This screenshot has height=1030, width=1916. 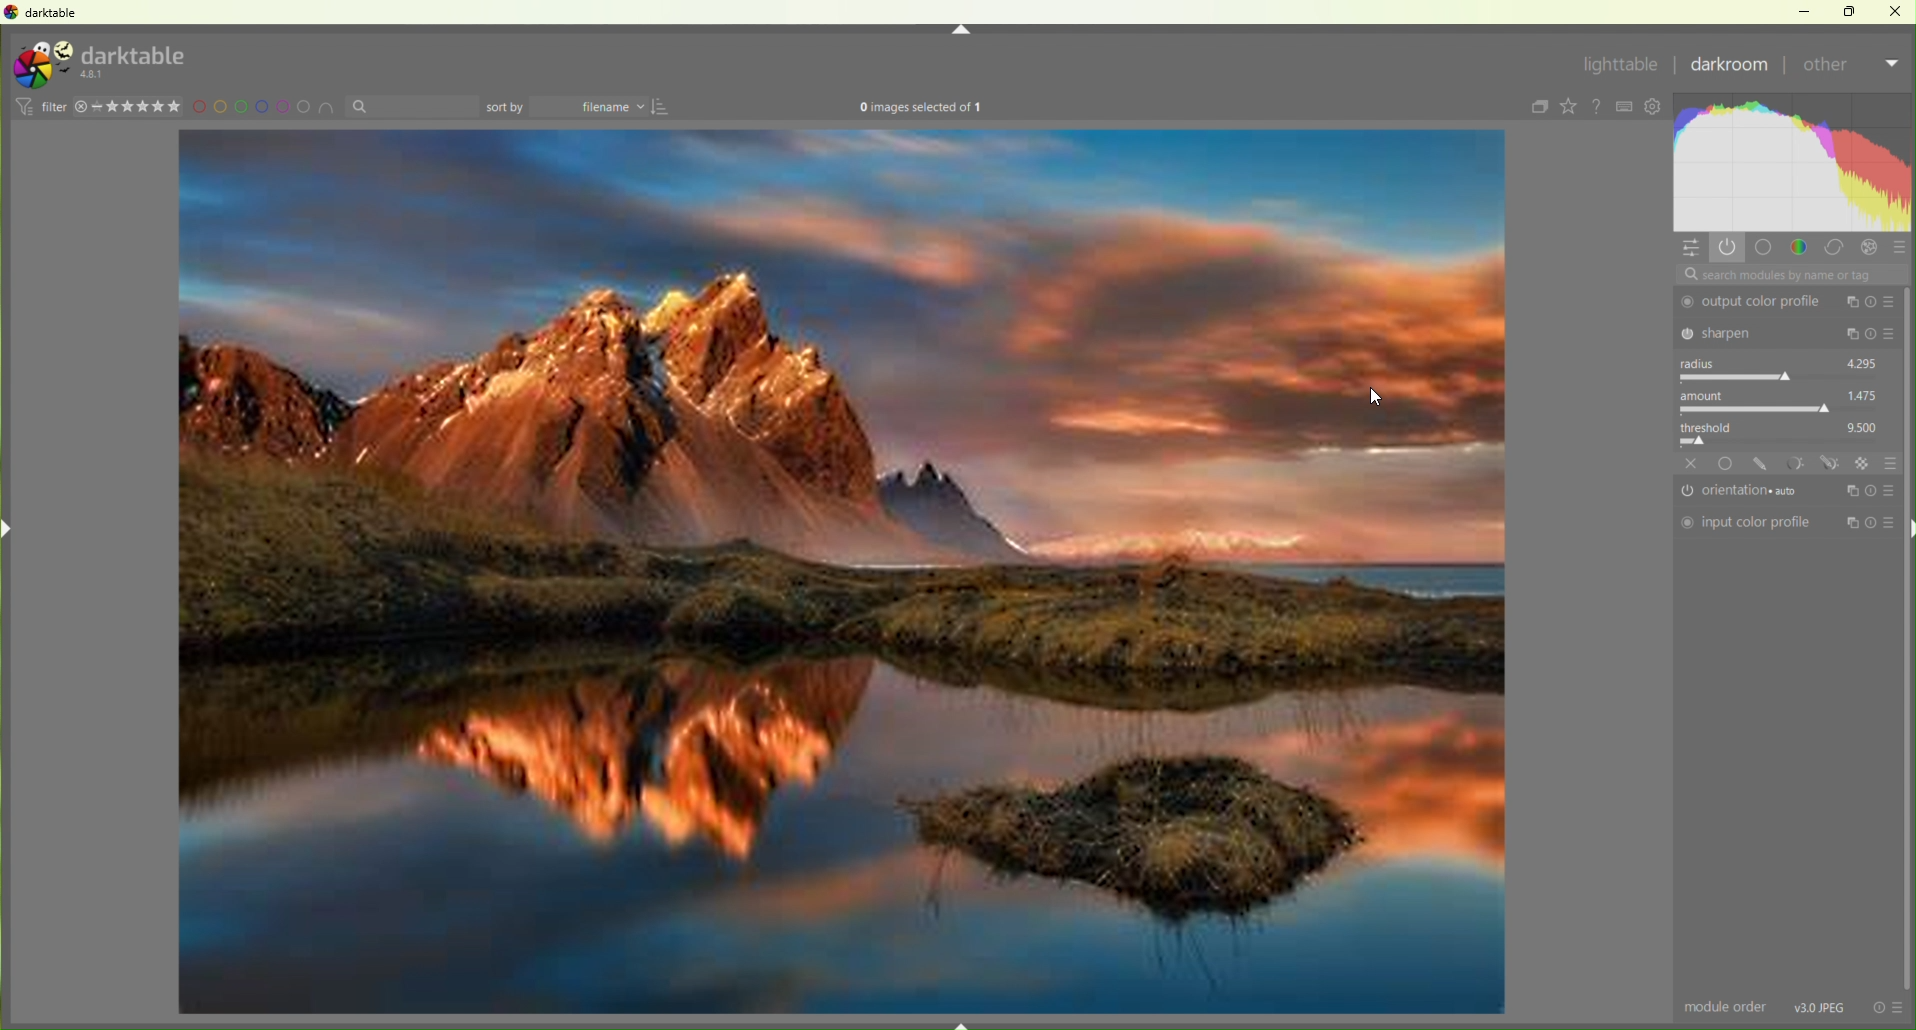 I want to click on Minimise, so click(x=1809, y=11).